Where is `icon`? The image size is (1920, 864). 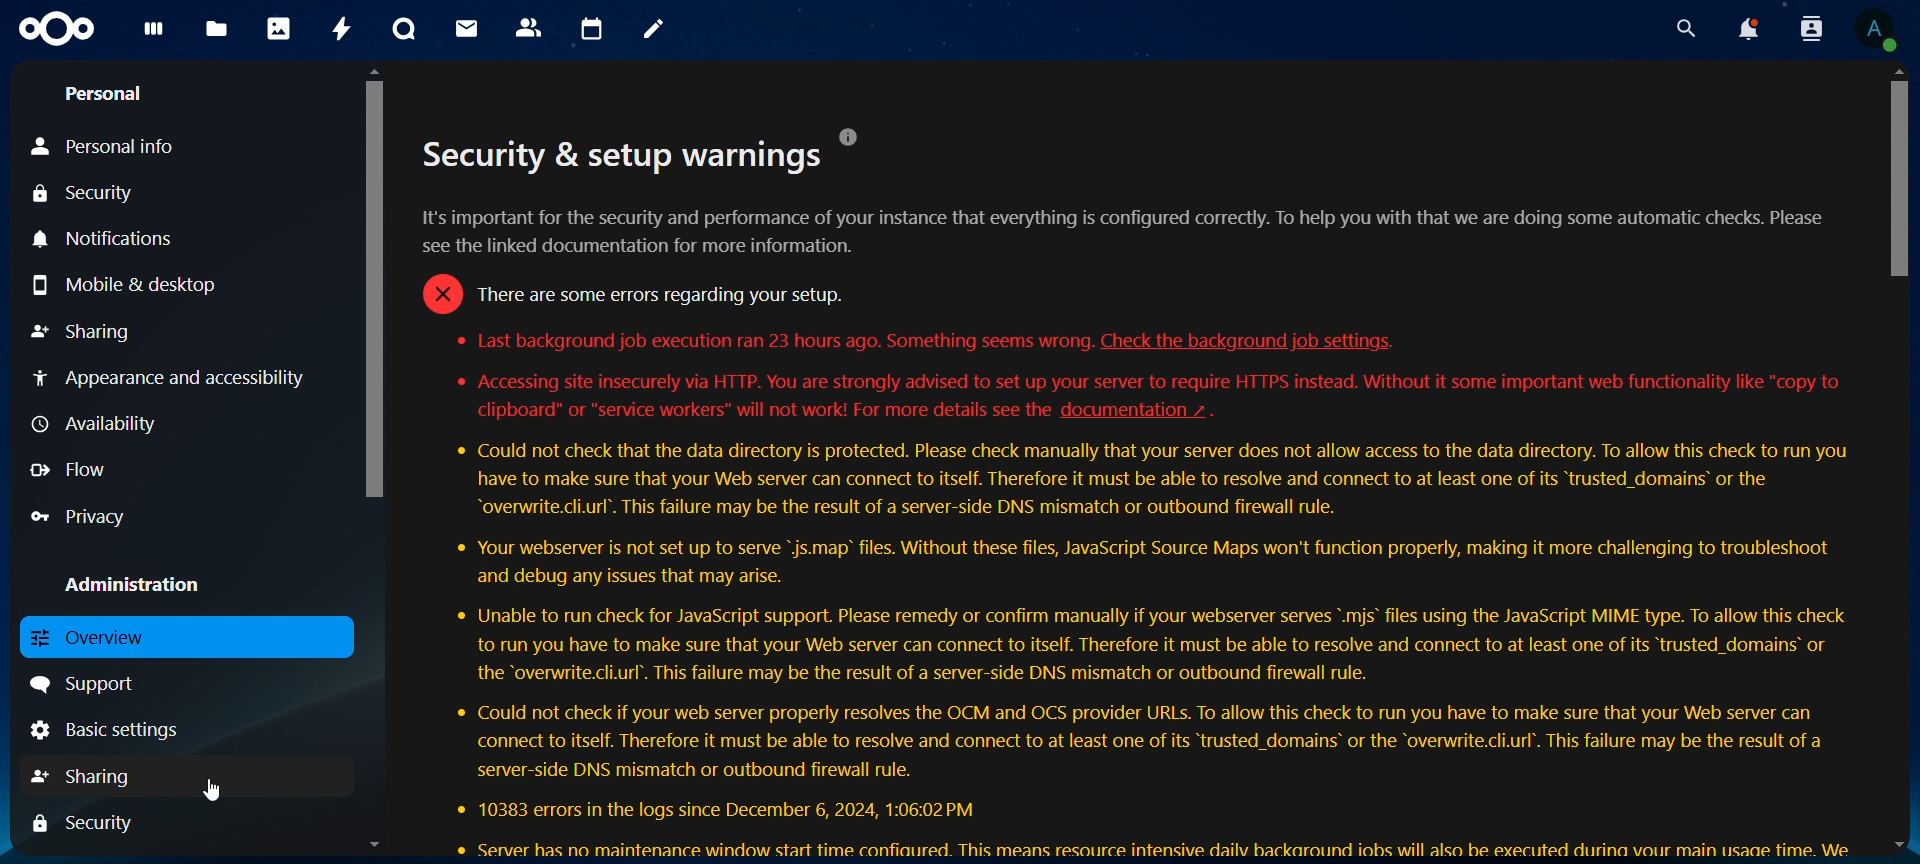 icon is located at coordinates (62, 29).